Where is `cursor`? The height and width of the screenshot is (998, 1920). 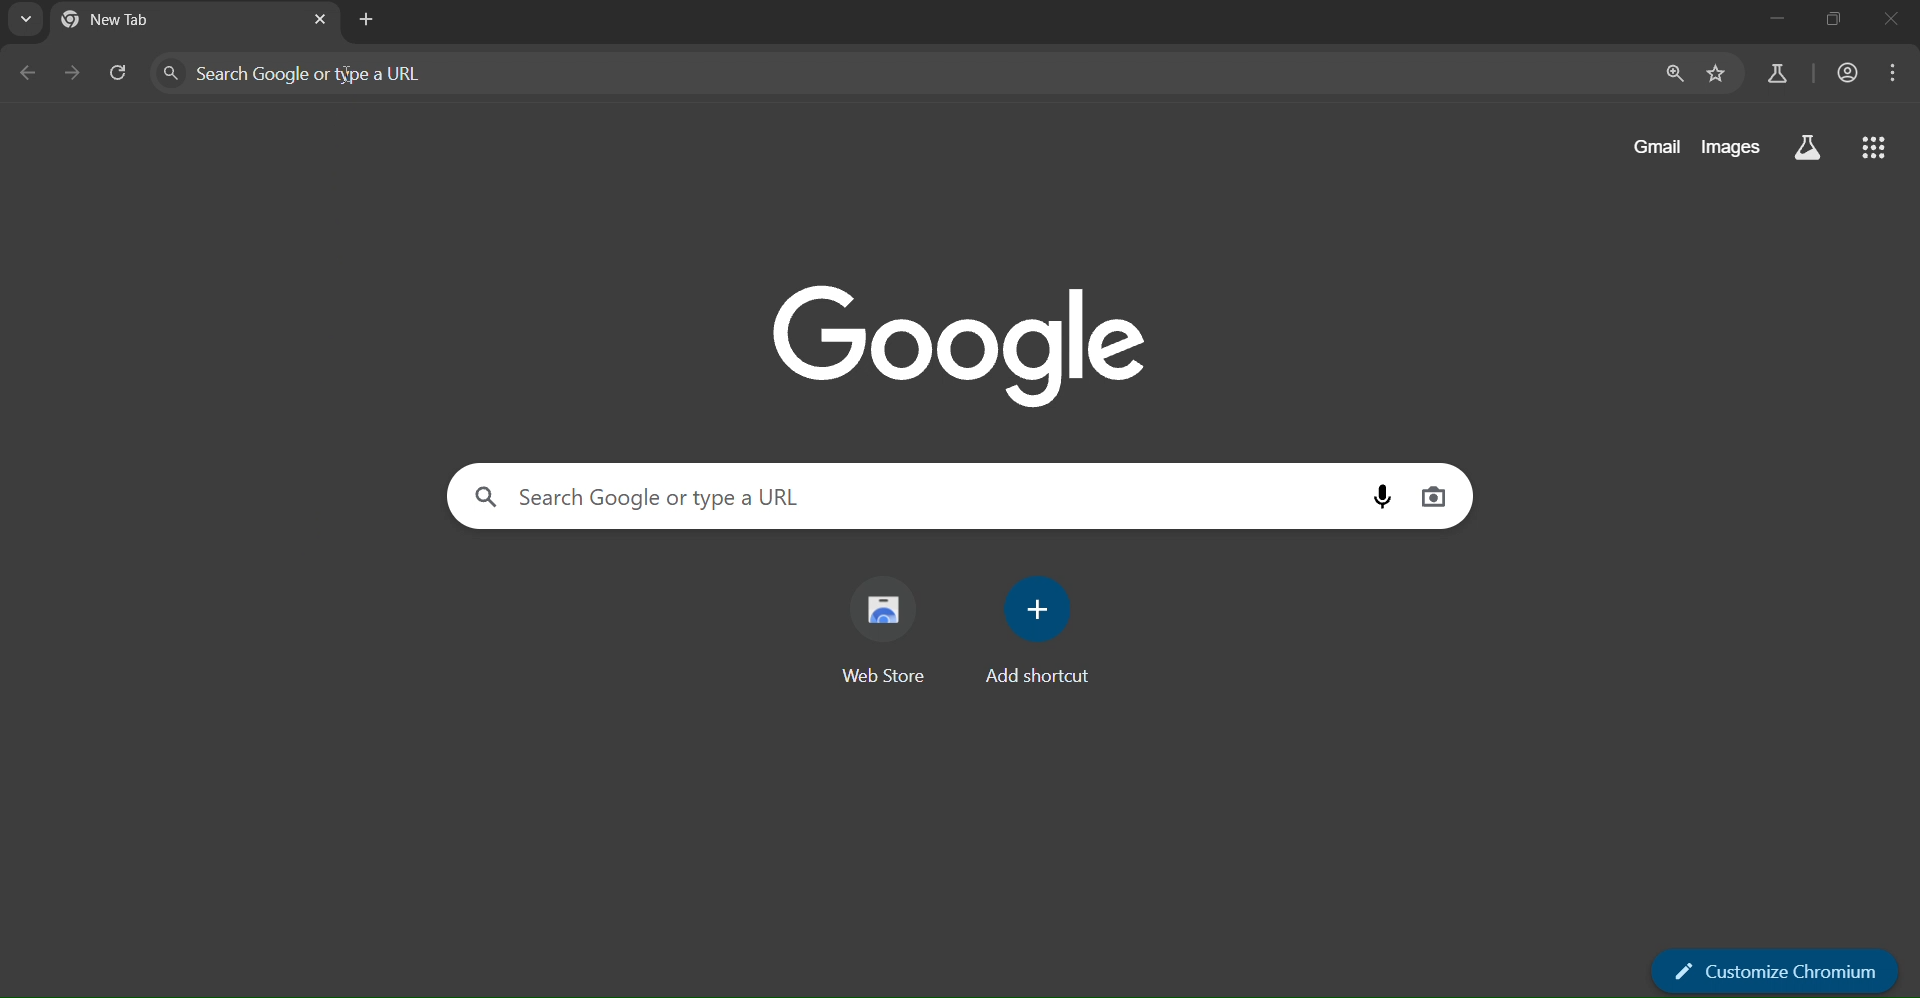
cursor is located at coordinates (349, 77).